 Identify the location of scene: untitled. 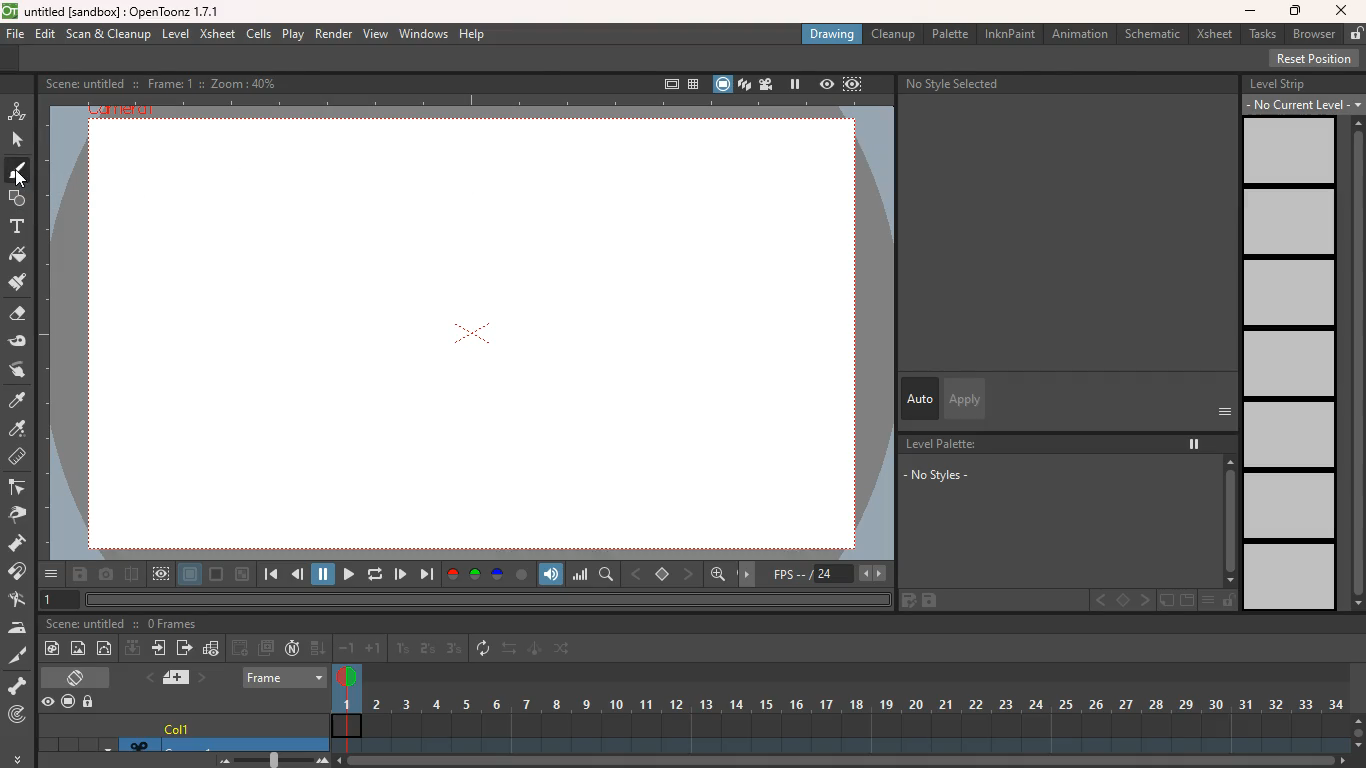
(84, 625).